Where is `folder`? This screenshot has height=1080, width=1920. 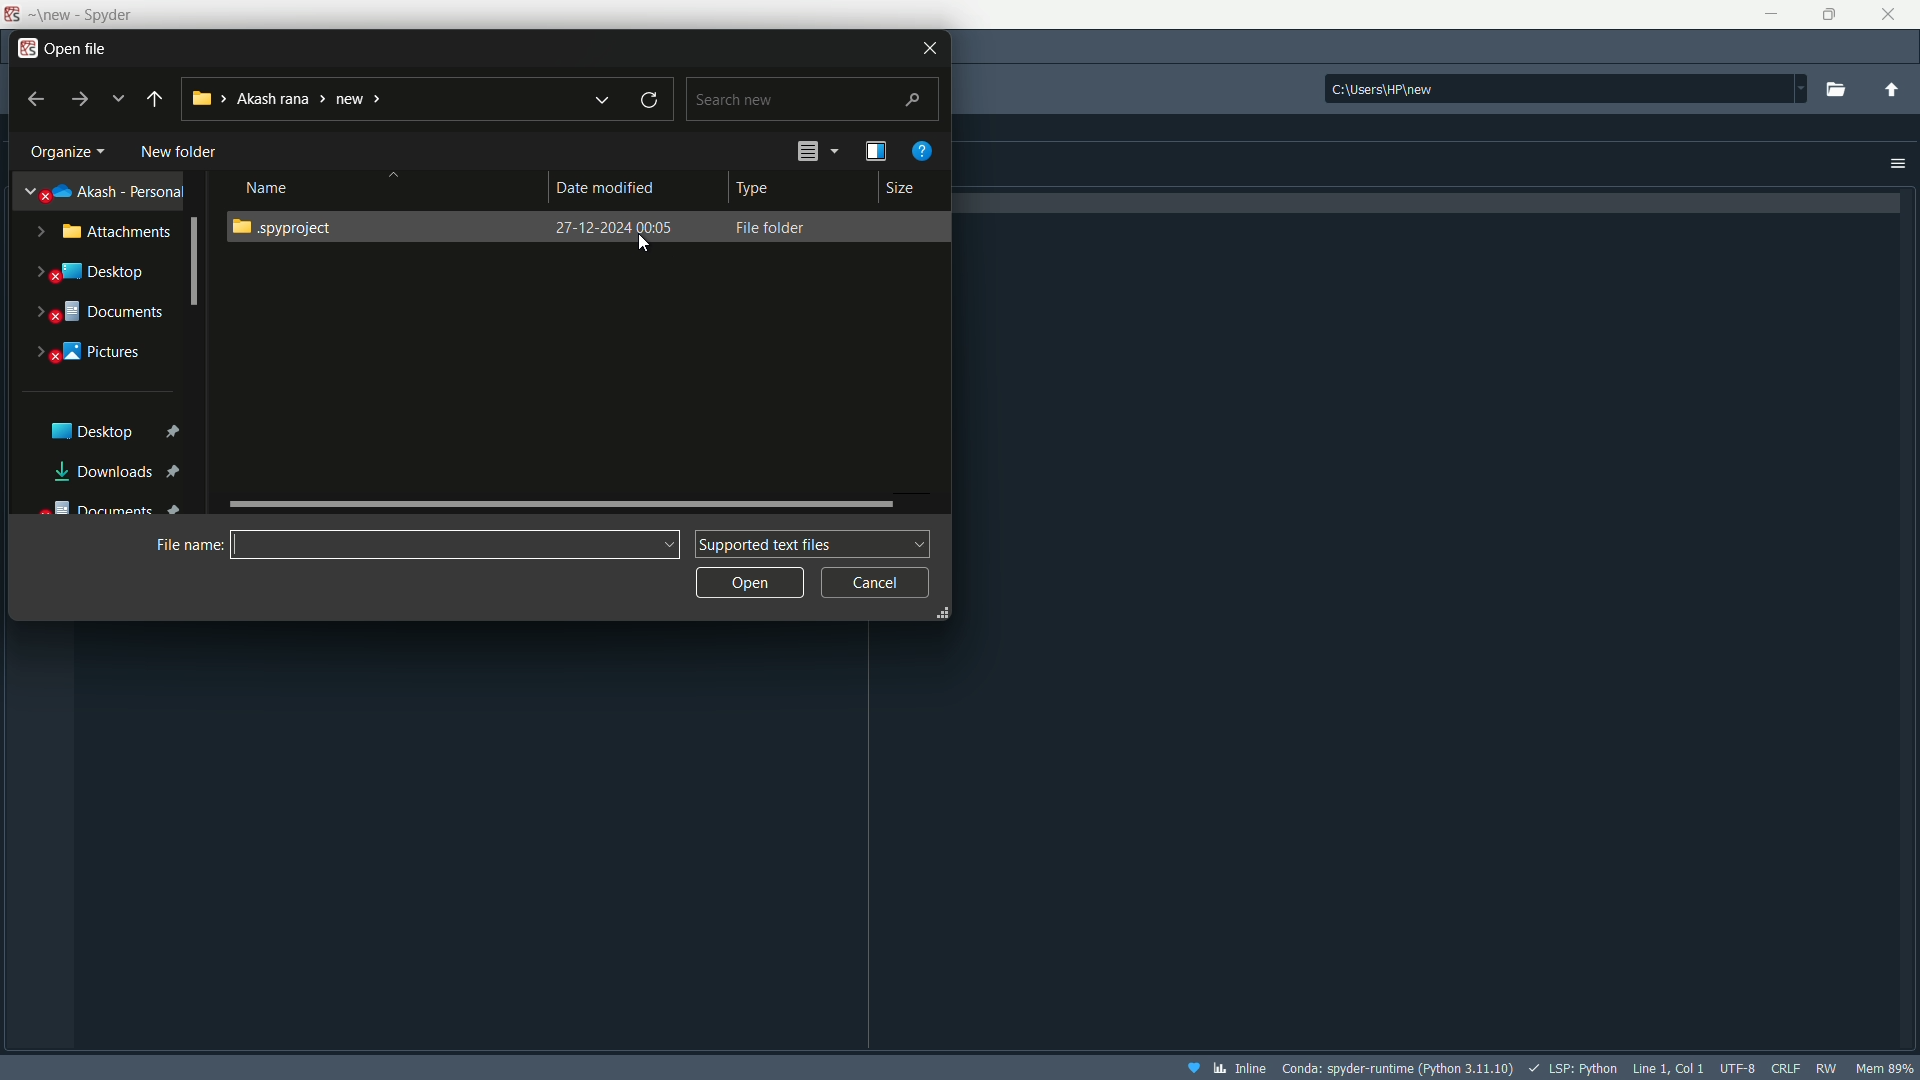 folder is located at coordinates (589, 229).